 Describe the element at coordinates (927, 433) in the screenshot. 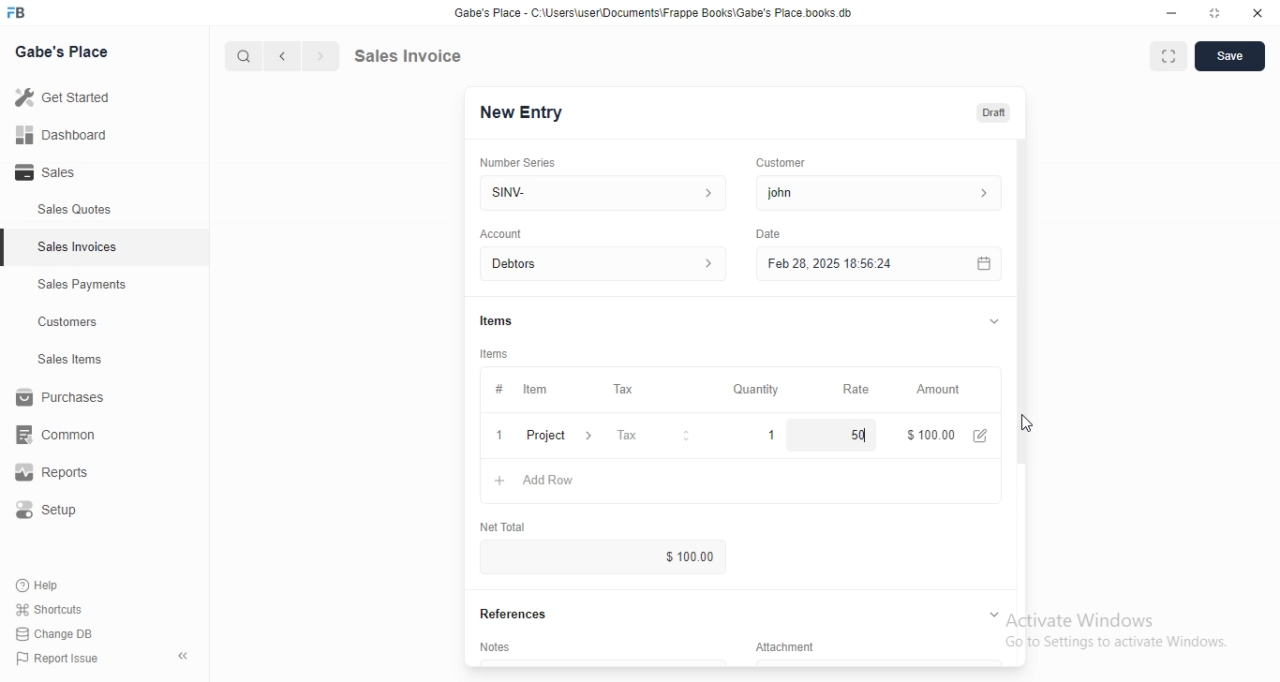

I see `$100.00` at that location.